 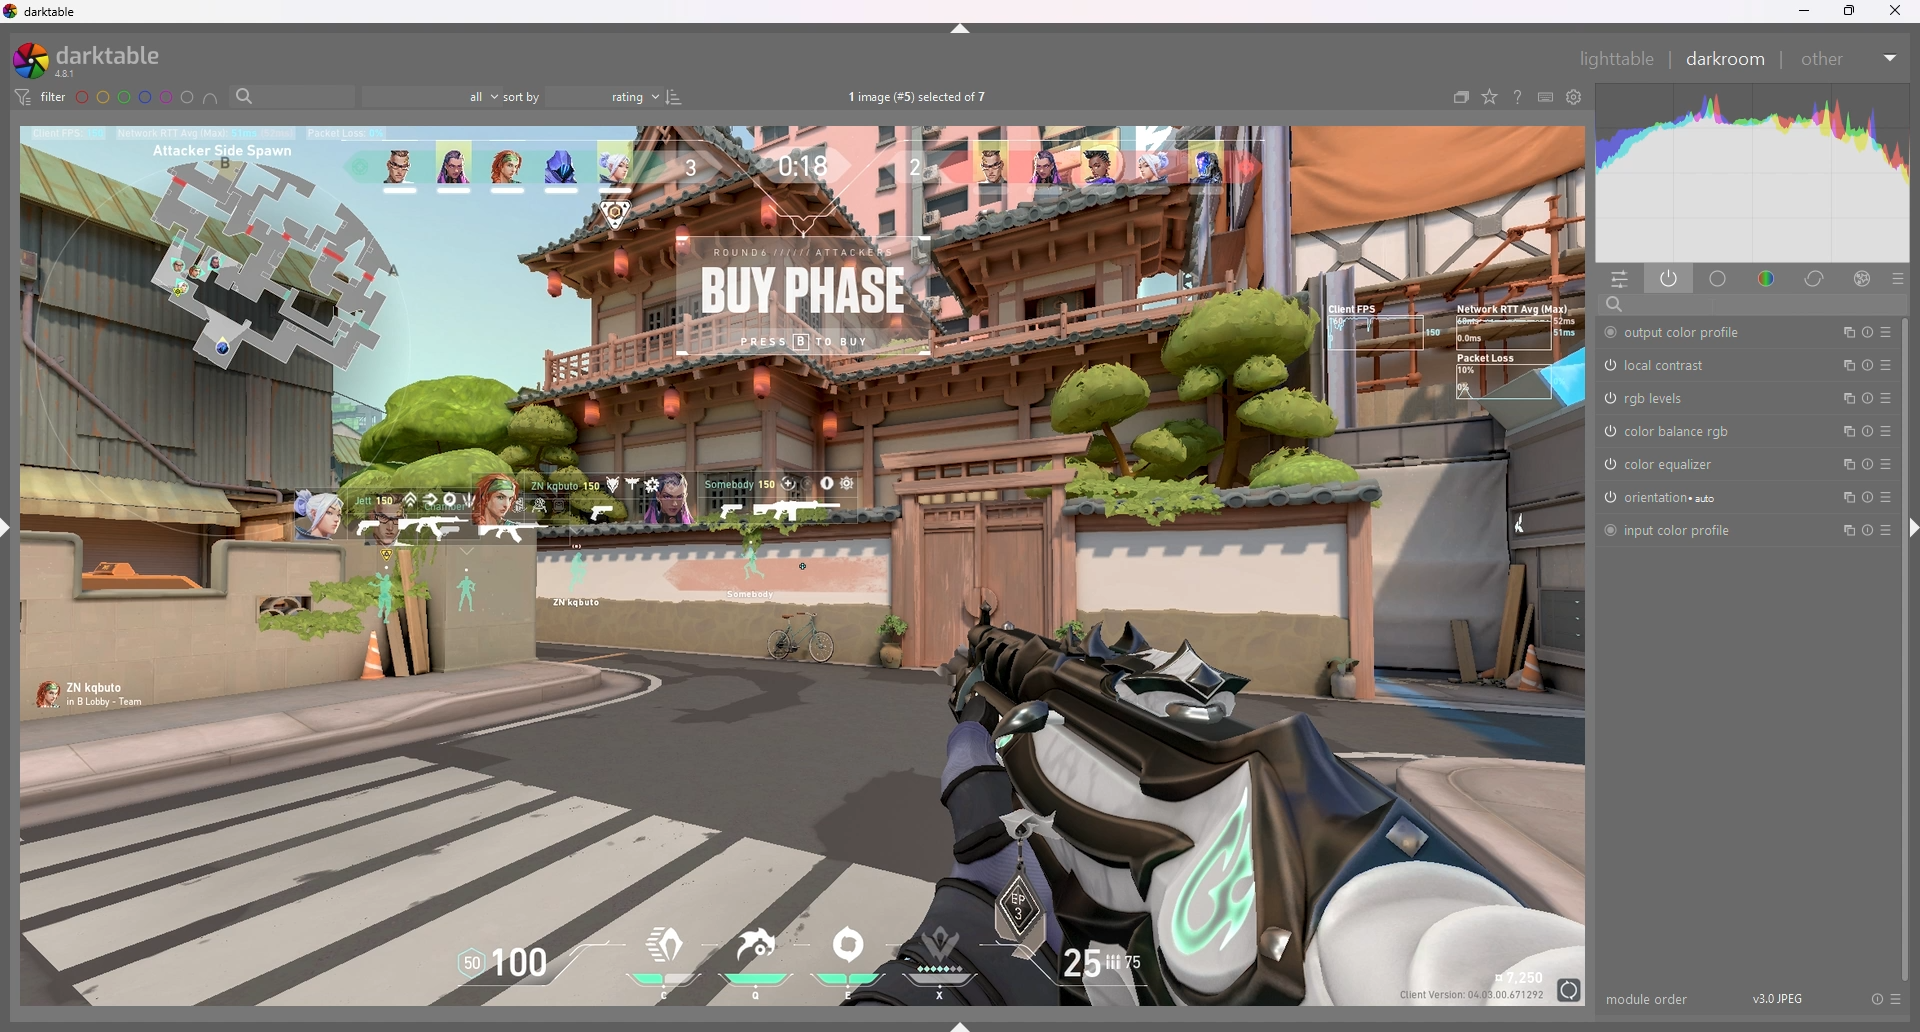 What do you see at coordinates (1648, 999) in the screenshot?
I see `module order` at bounding box center [1648, 999].